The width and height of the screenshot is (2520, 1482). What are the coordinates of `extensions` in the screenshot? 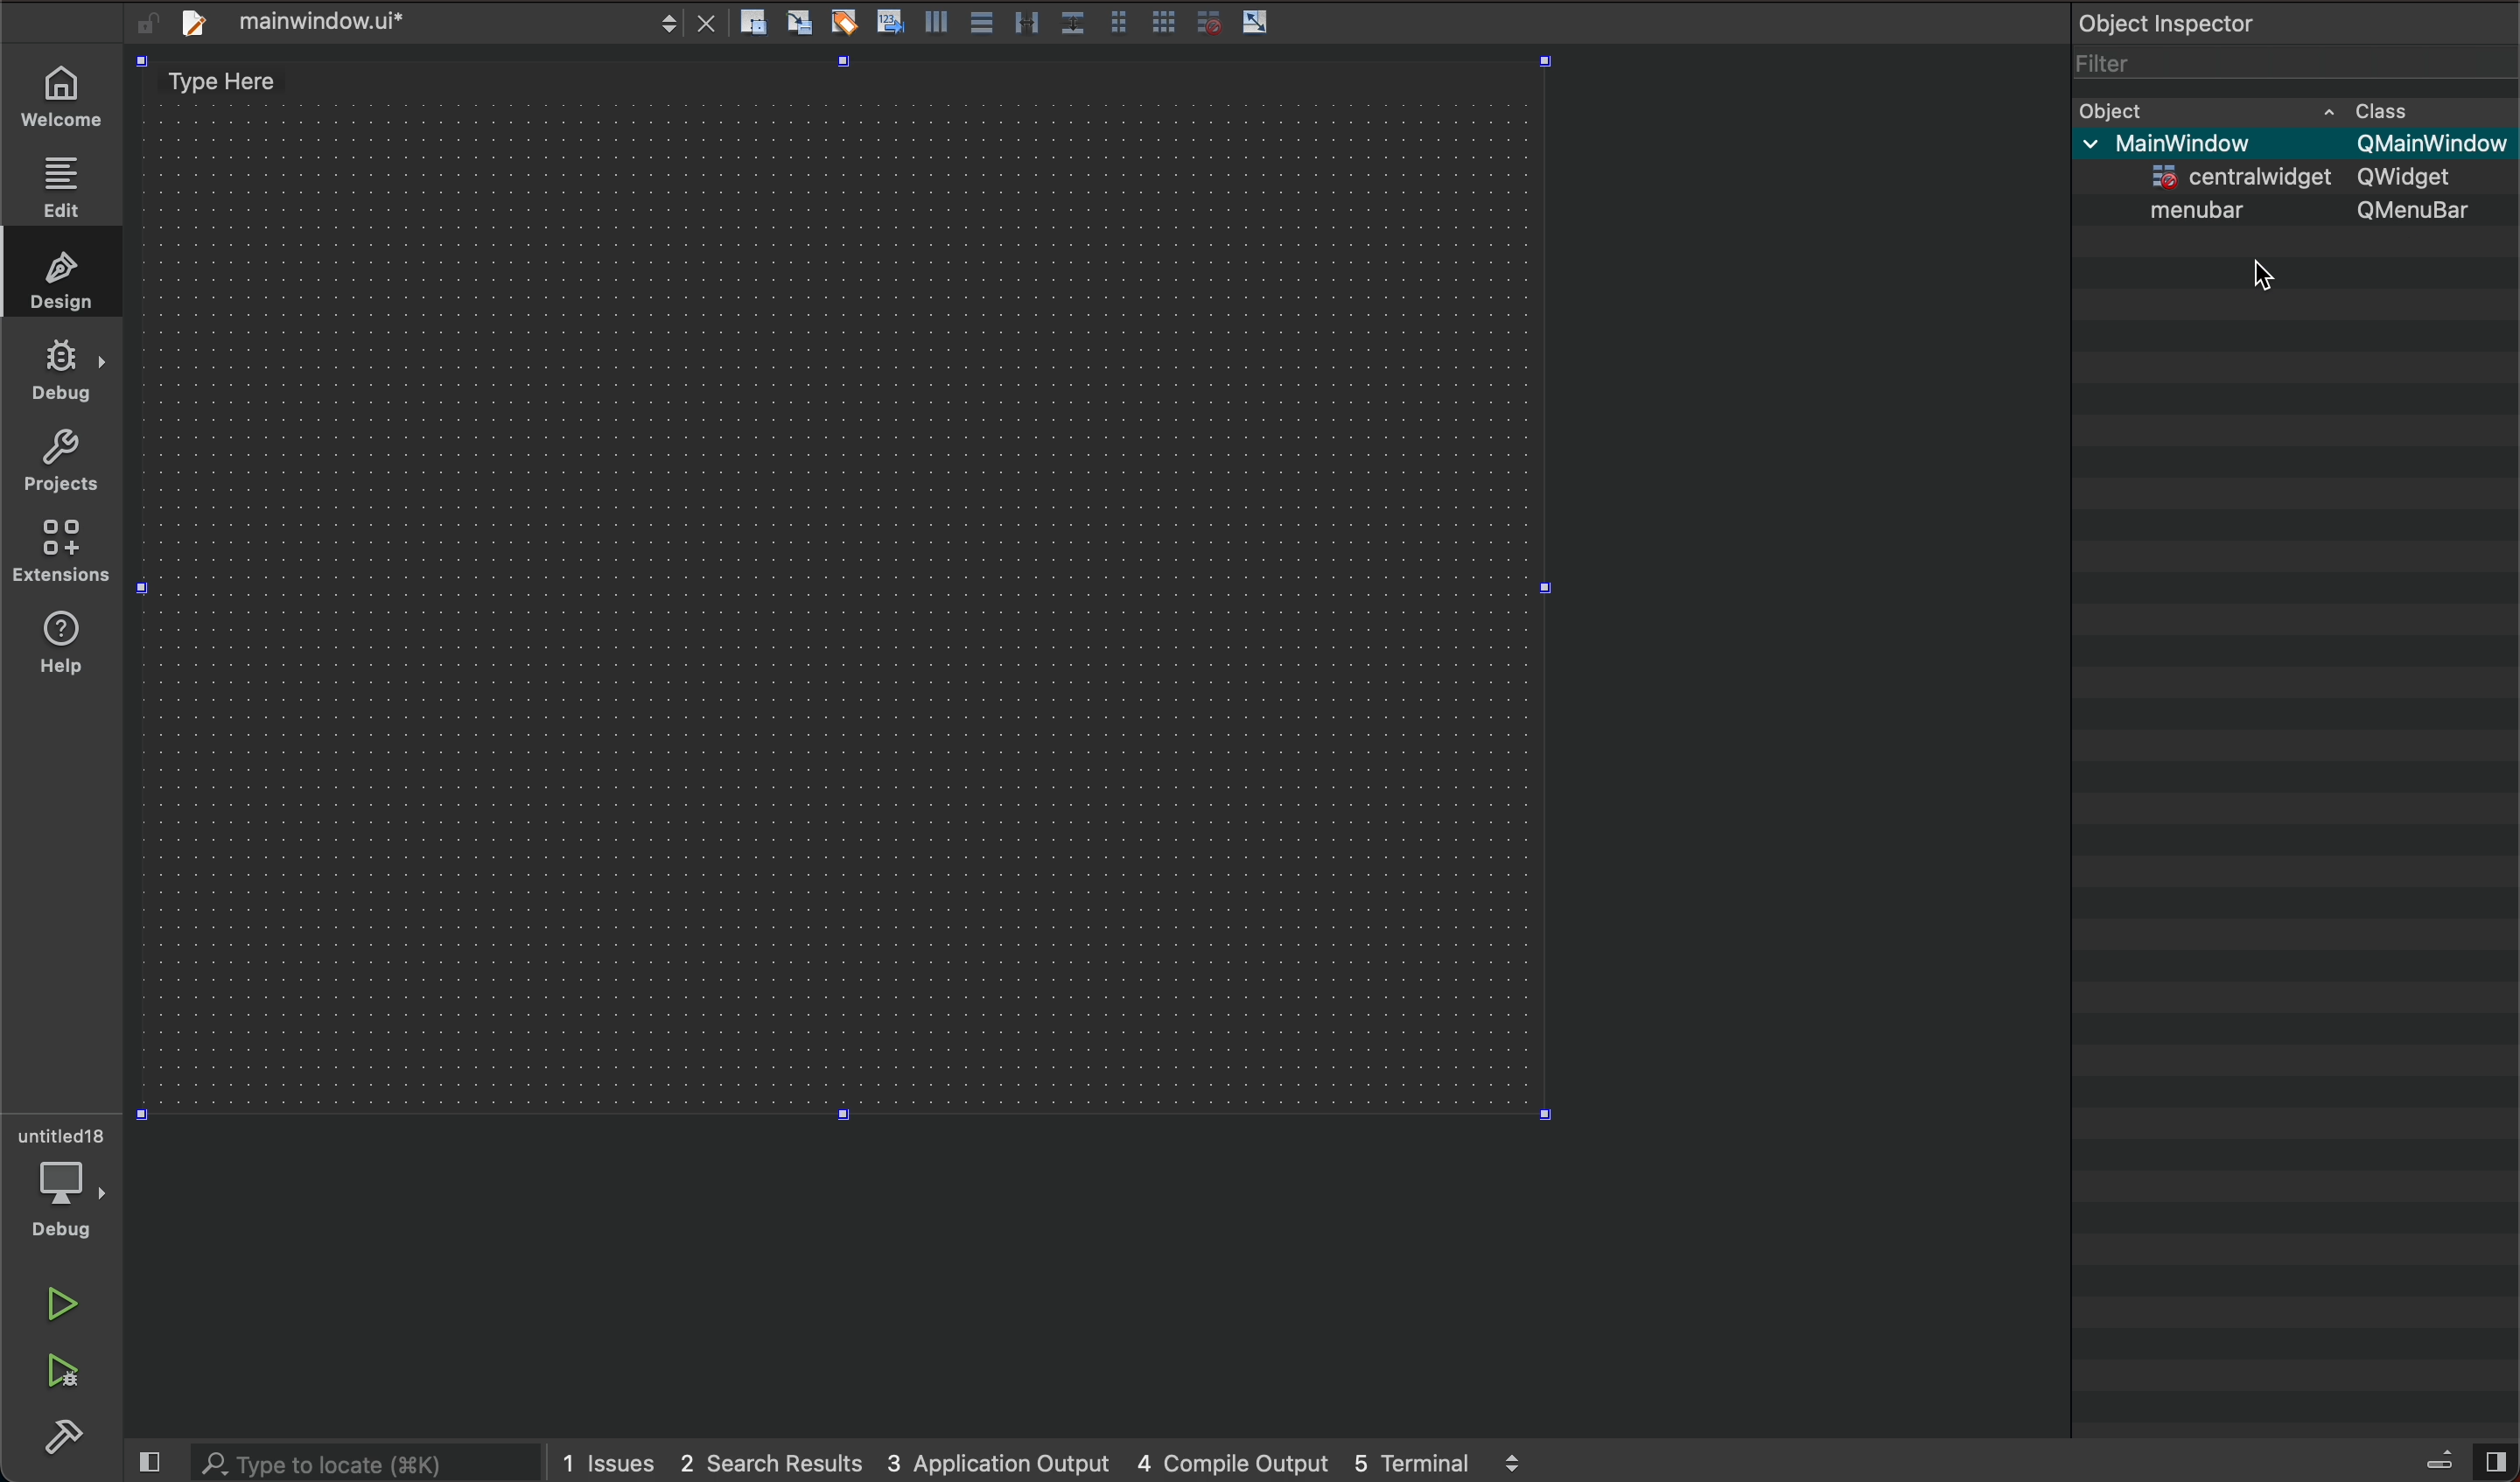 It's located at (65, 640).